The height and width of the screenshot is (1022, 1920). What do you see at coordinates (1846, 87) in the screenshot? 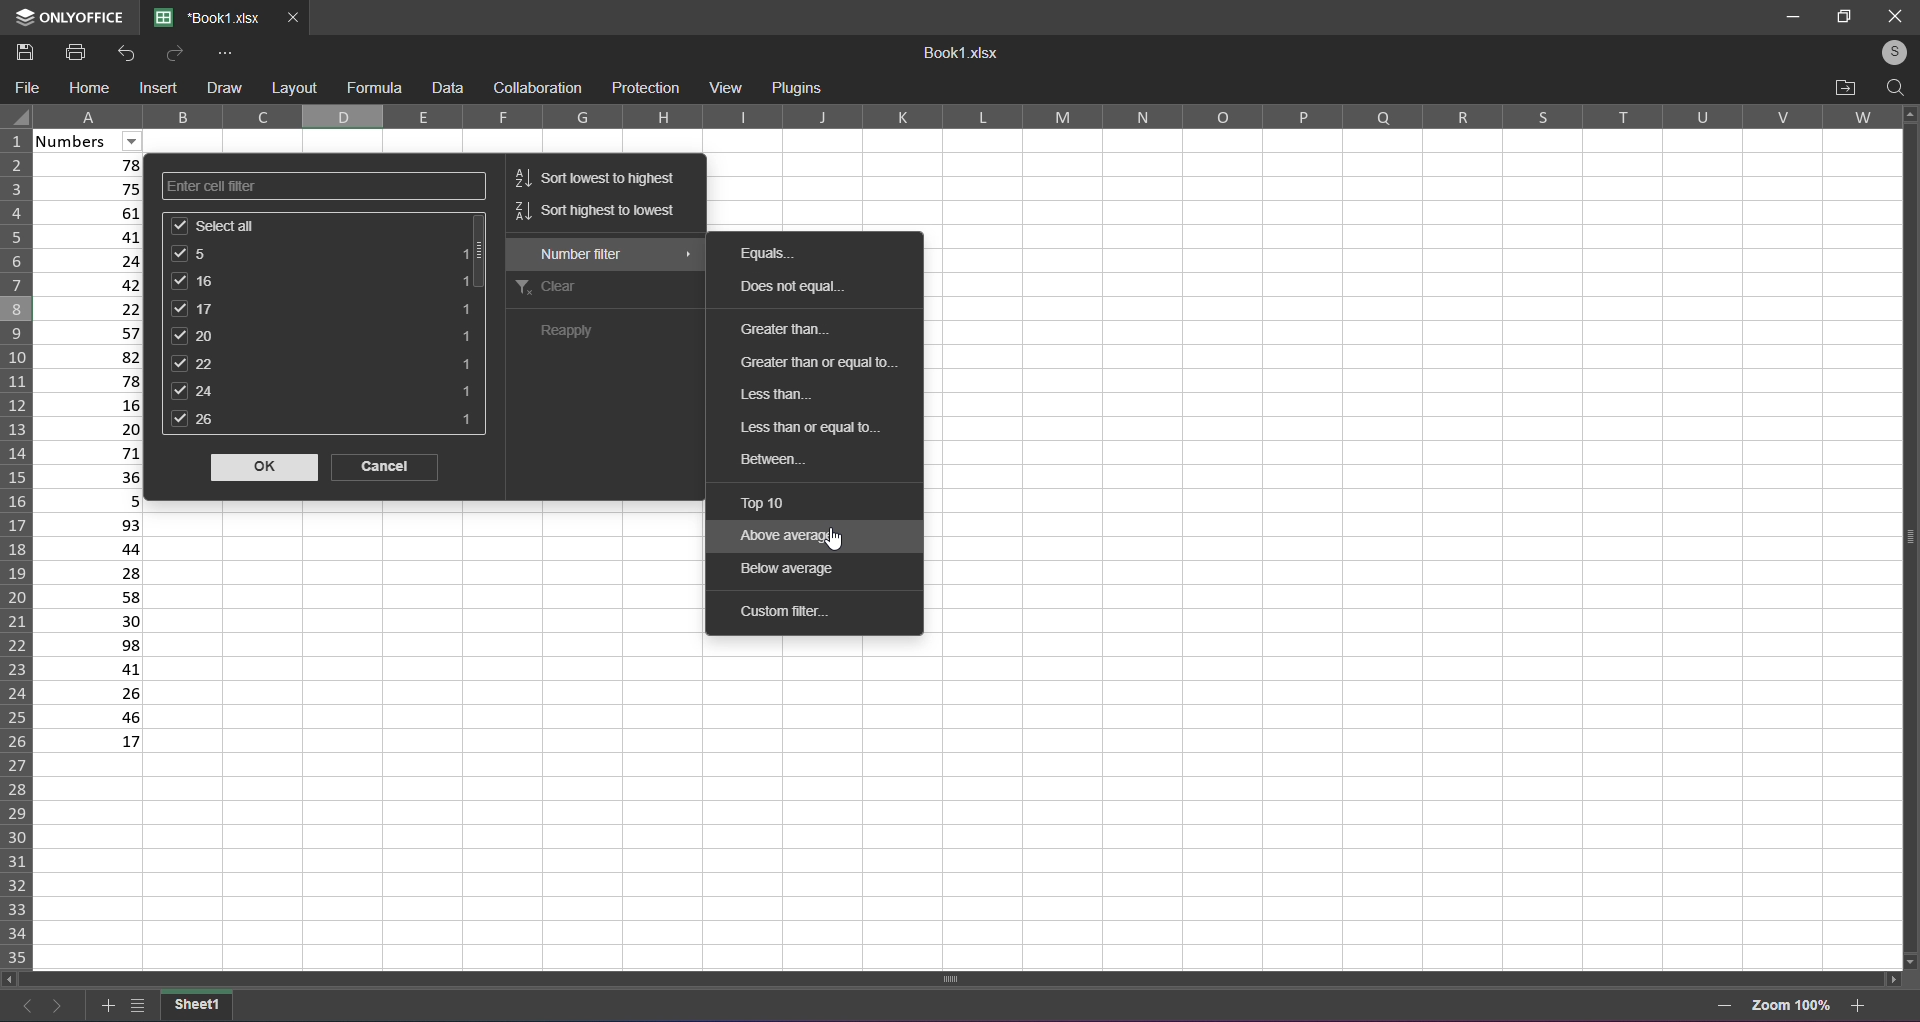
I see `open` at bounding box center [1846, 87].